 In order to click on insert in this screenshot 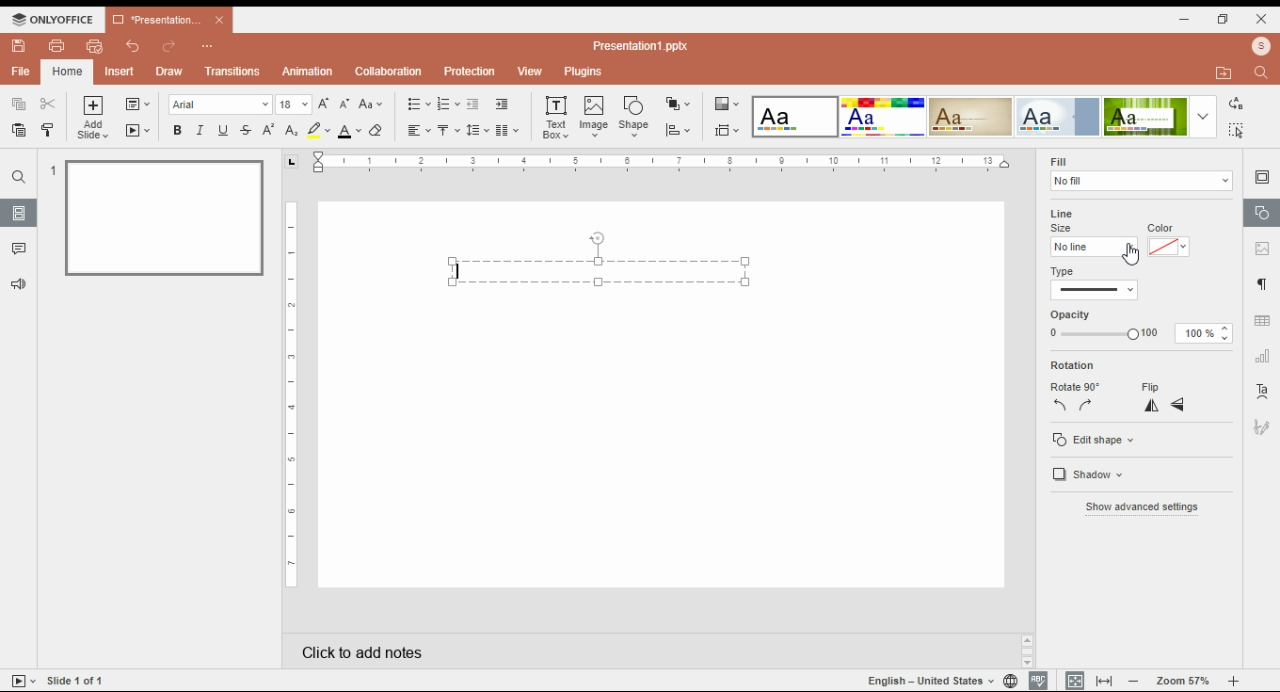, I will do `click(122, 71)`.